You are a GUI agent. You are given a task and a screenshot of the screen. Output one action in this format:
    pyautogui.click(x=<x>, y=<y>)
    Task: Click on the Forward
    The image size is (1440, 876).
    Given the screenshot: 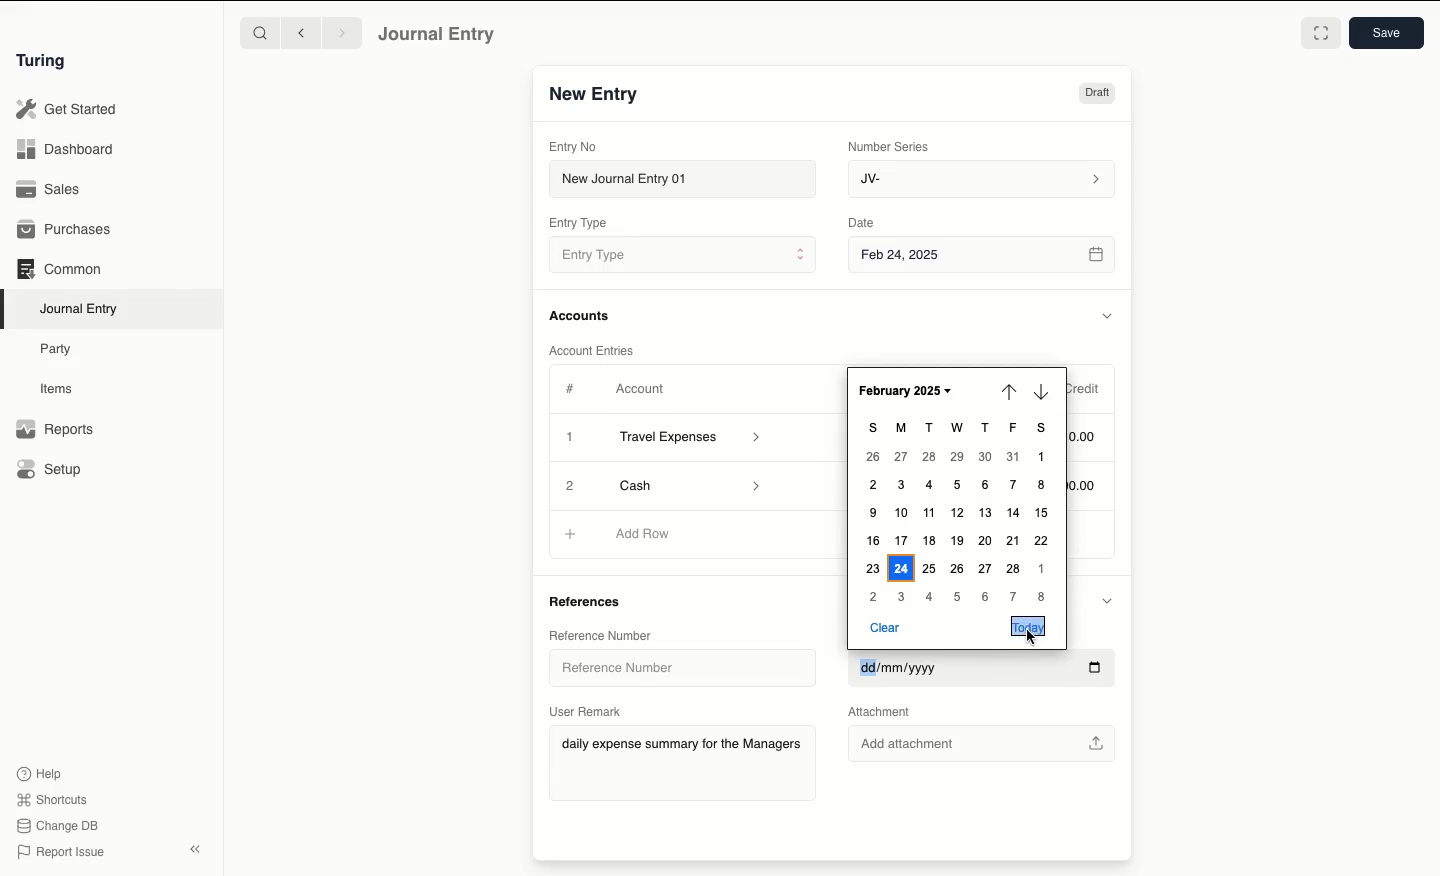 What is the action you would take?
    pyautogui.click(x=343, y=32)
    